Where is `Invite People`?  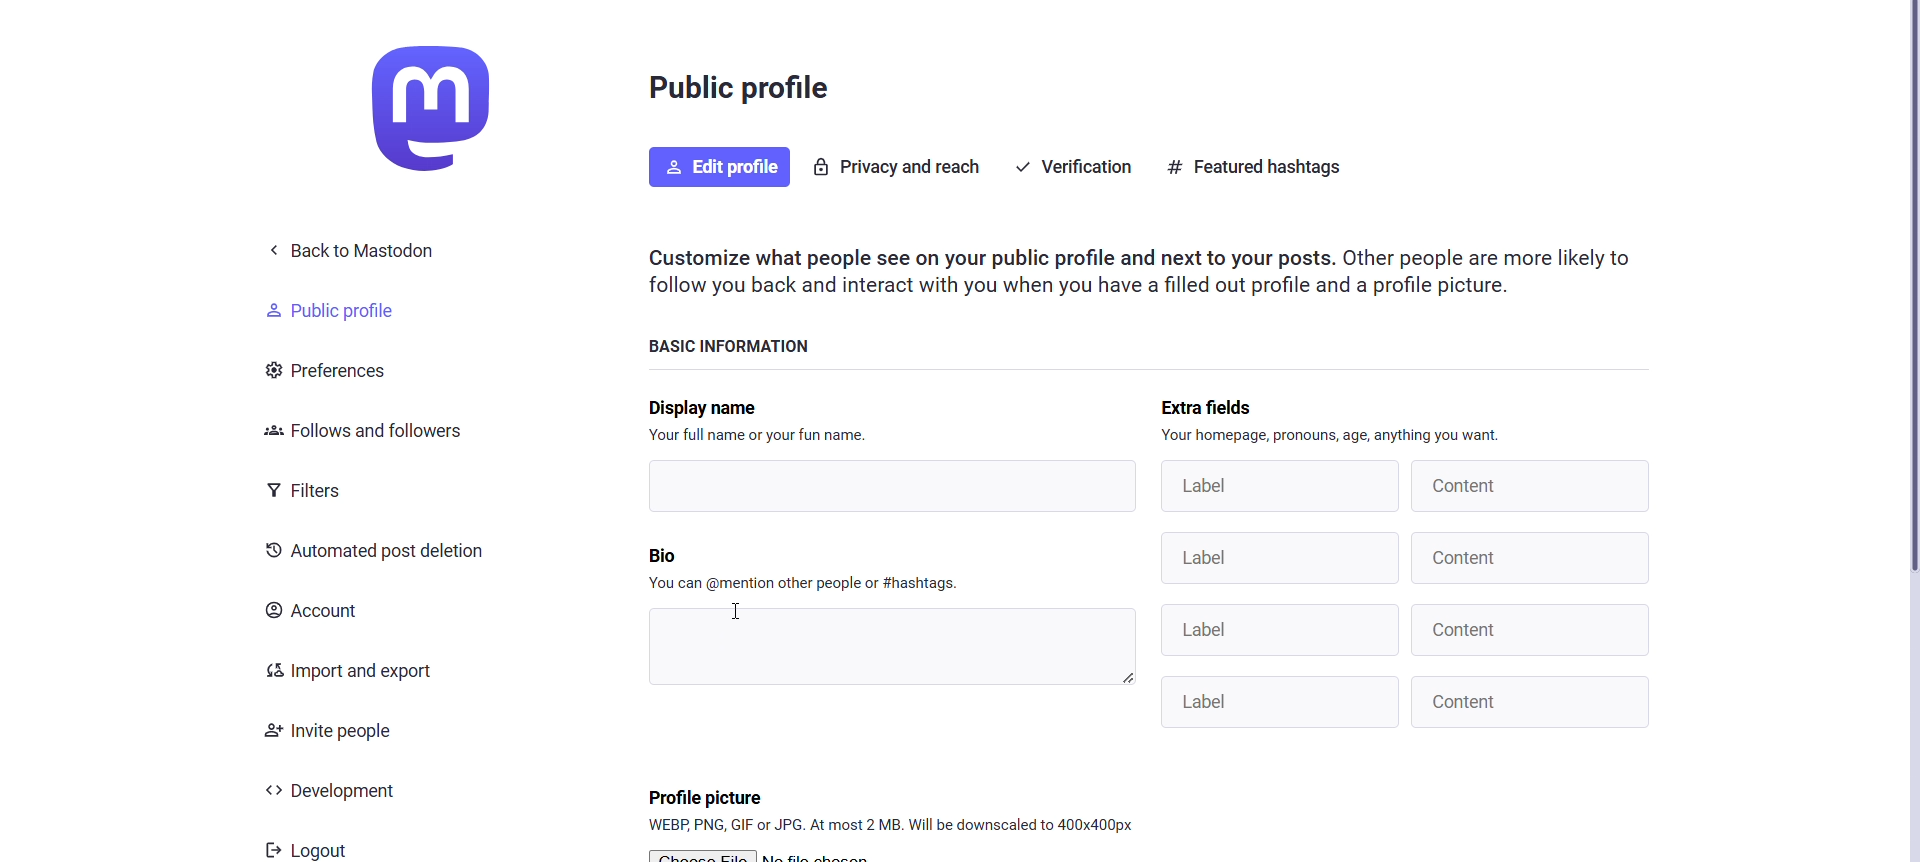
Invite People is located at coordinates (337, 728).